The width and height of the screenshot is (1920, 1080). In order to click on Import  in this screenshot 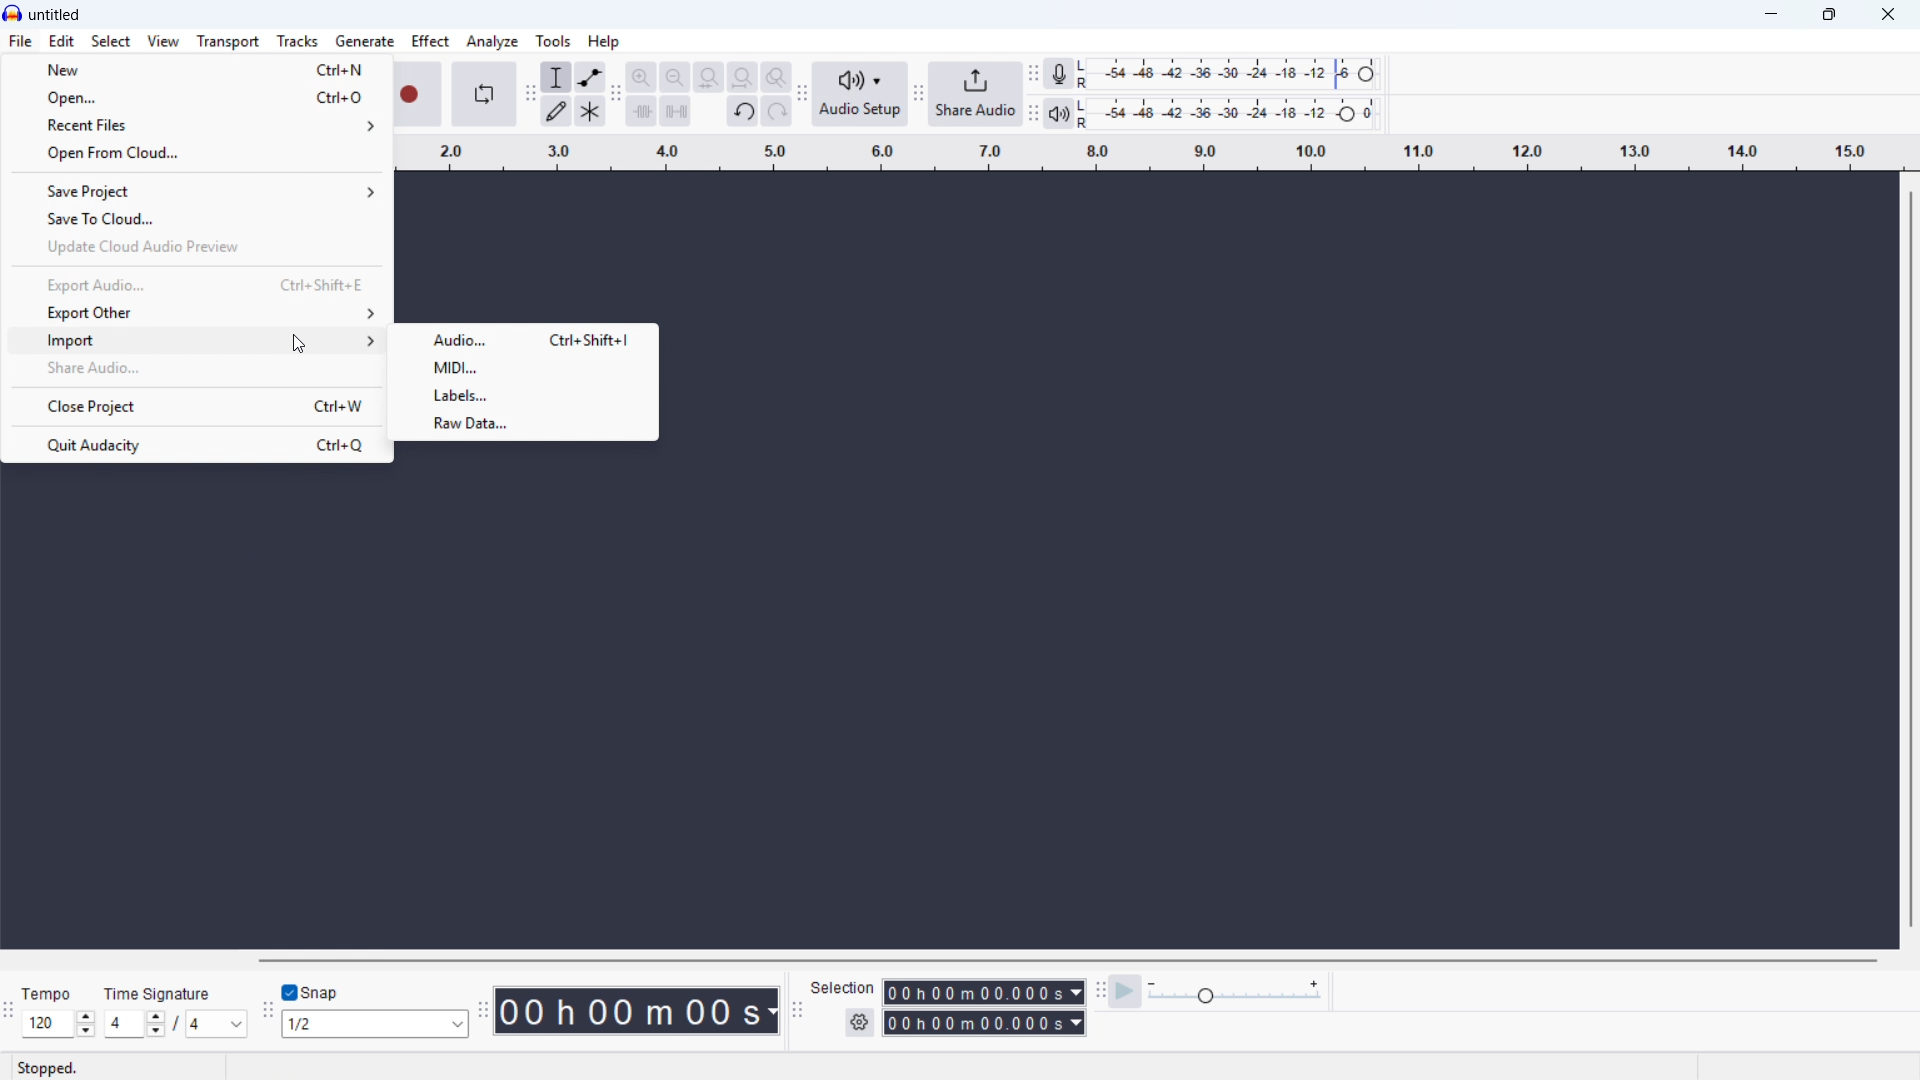, I will do `click(195, 340)`.